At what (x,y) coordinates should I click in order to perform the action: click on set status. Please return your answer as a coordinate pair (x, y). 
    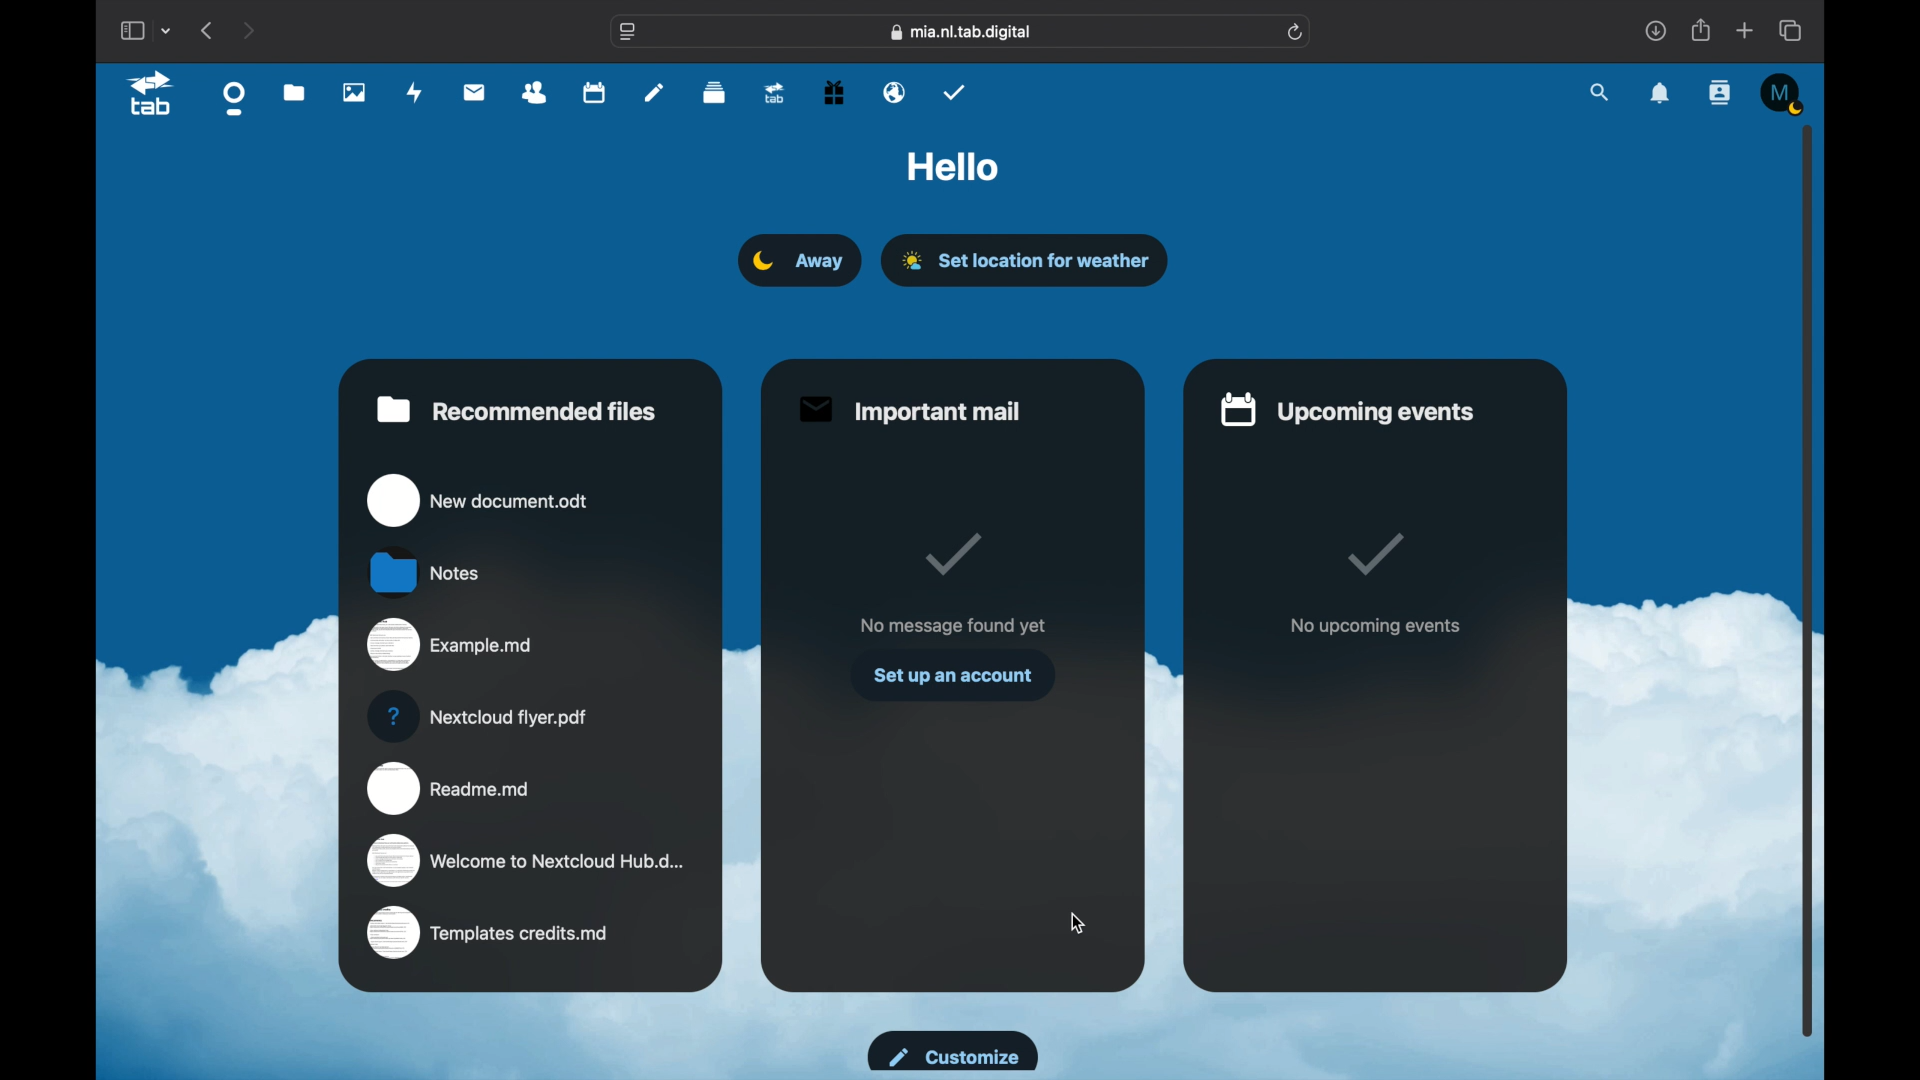
    Looking at the image, I should click on (797, 261).